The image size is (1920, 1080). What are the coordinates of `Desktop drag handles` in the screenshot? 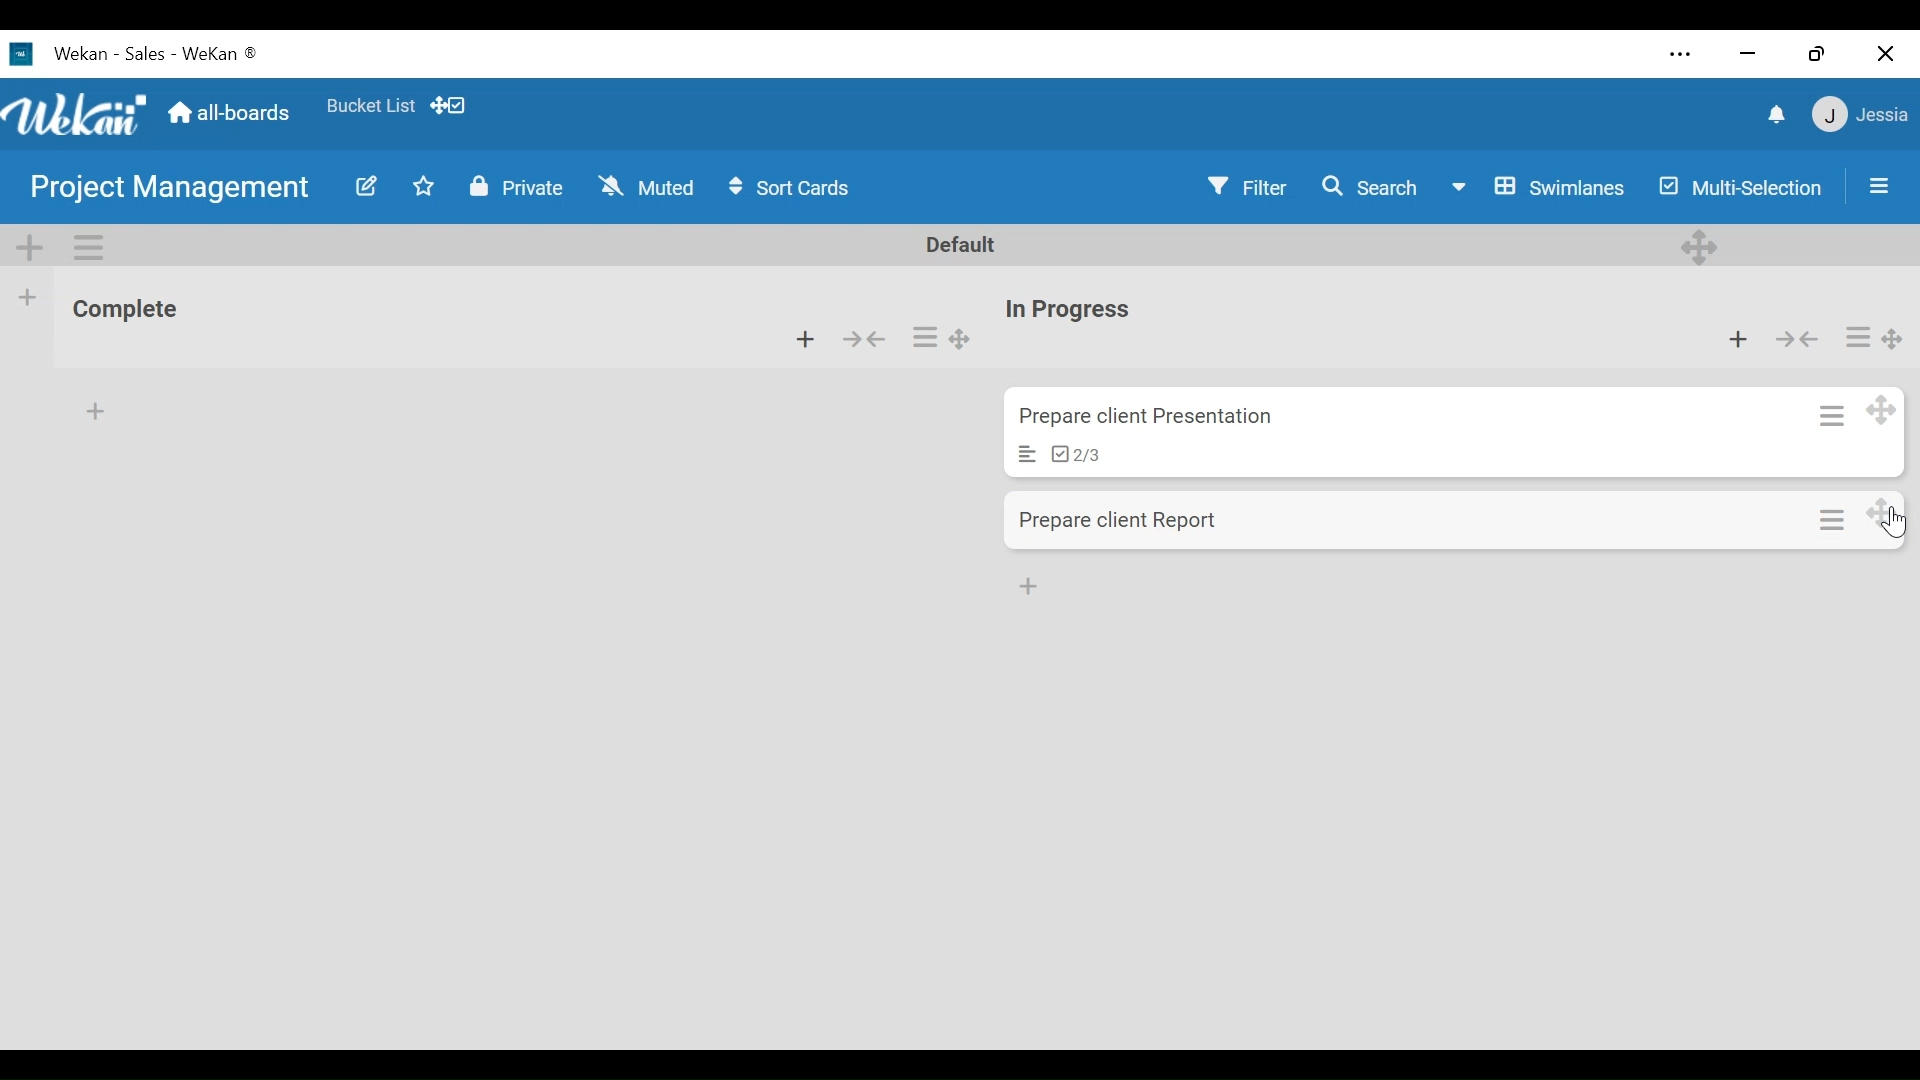 It's located at (961, 340).